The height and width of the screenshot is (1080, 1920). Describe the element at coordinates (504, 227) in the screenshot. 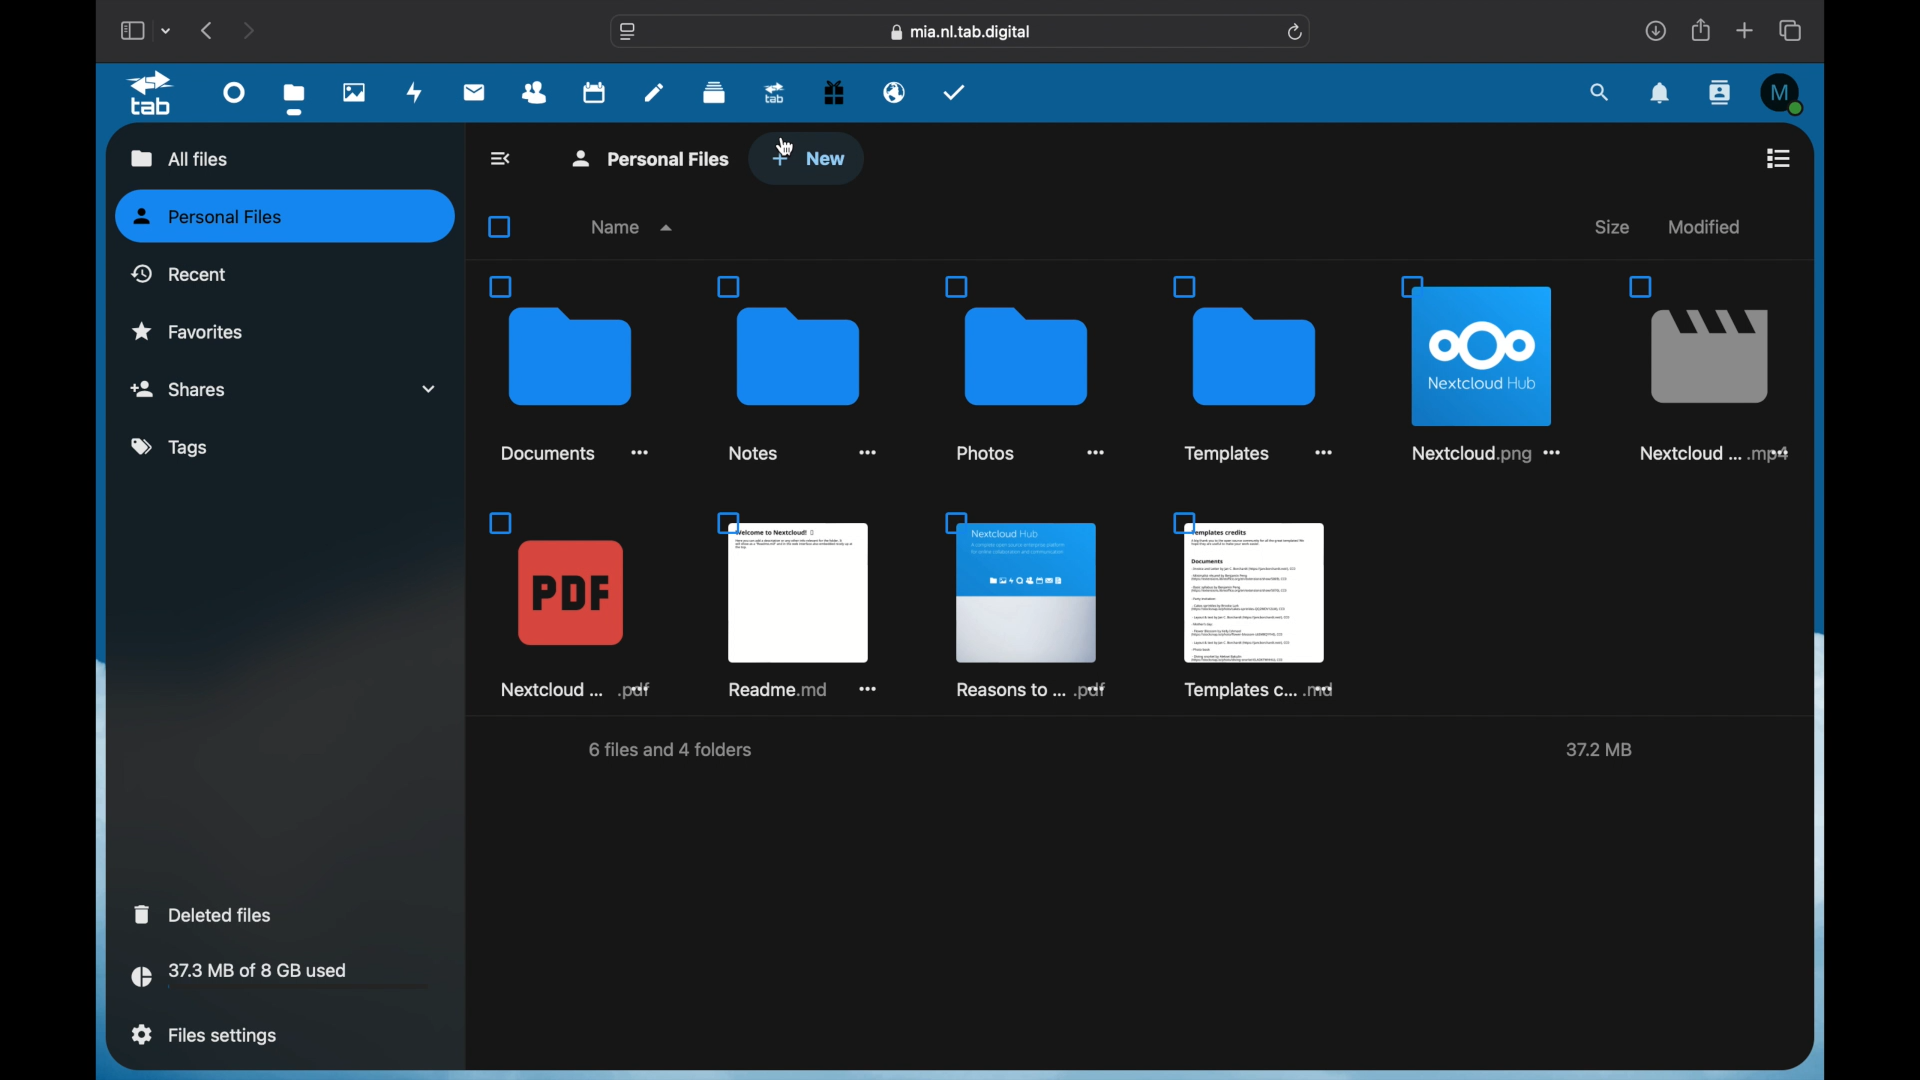

I see `checkbox` at that location.